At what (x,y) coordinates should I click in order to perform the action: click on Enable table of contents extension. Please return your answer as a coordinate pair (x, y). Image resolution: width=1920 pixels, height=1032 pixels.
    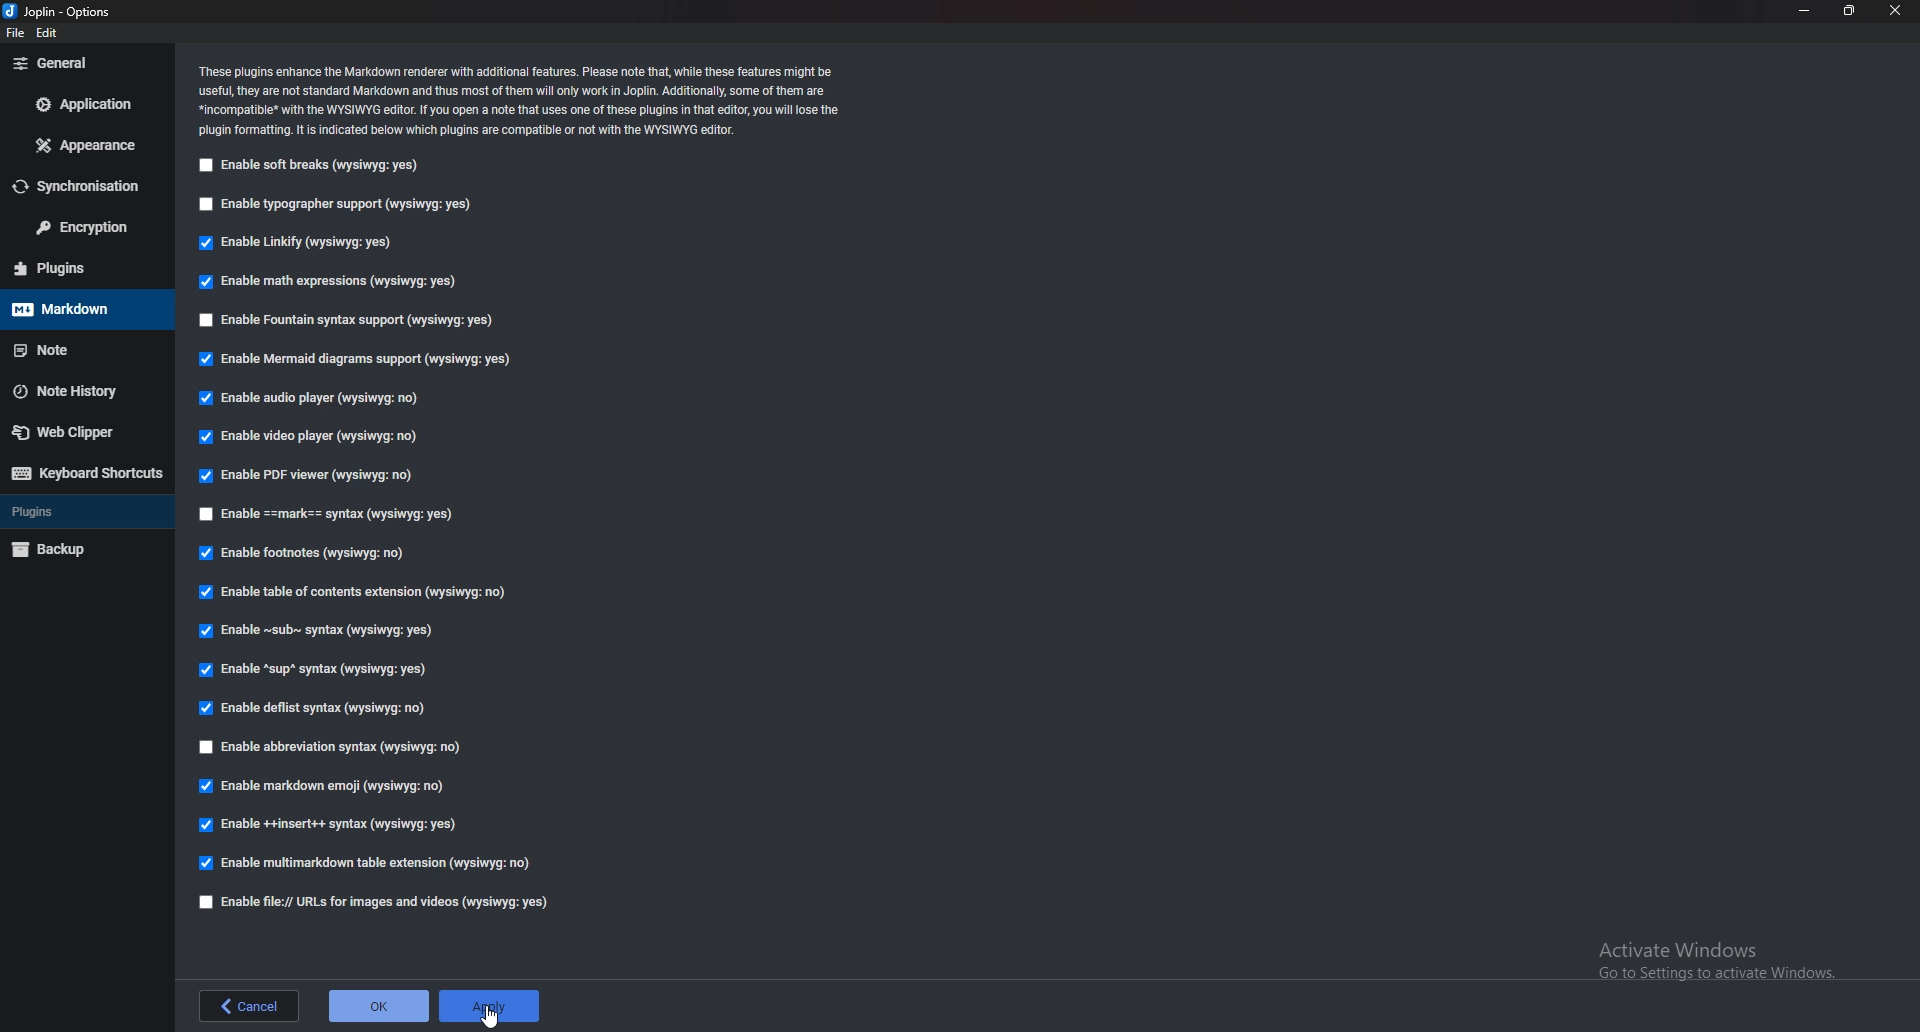
    Looking at the image, I should click on (358, 592).